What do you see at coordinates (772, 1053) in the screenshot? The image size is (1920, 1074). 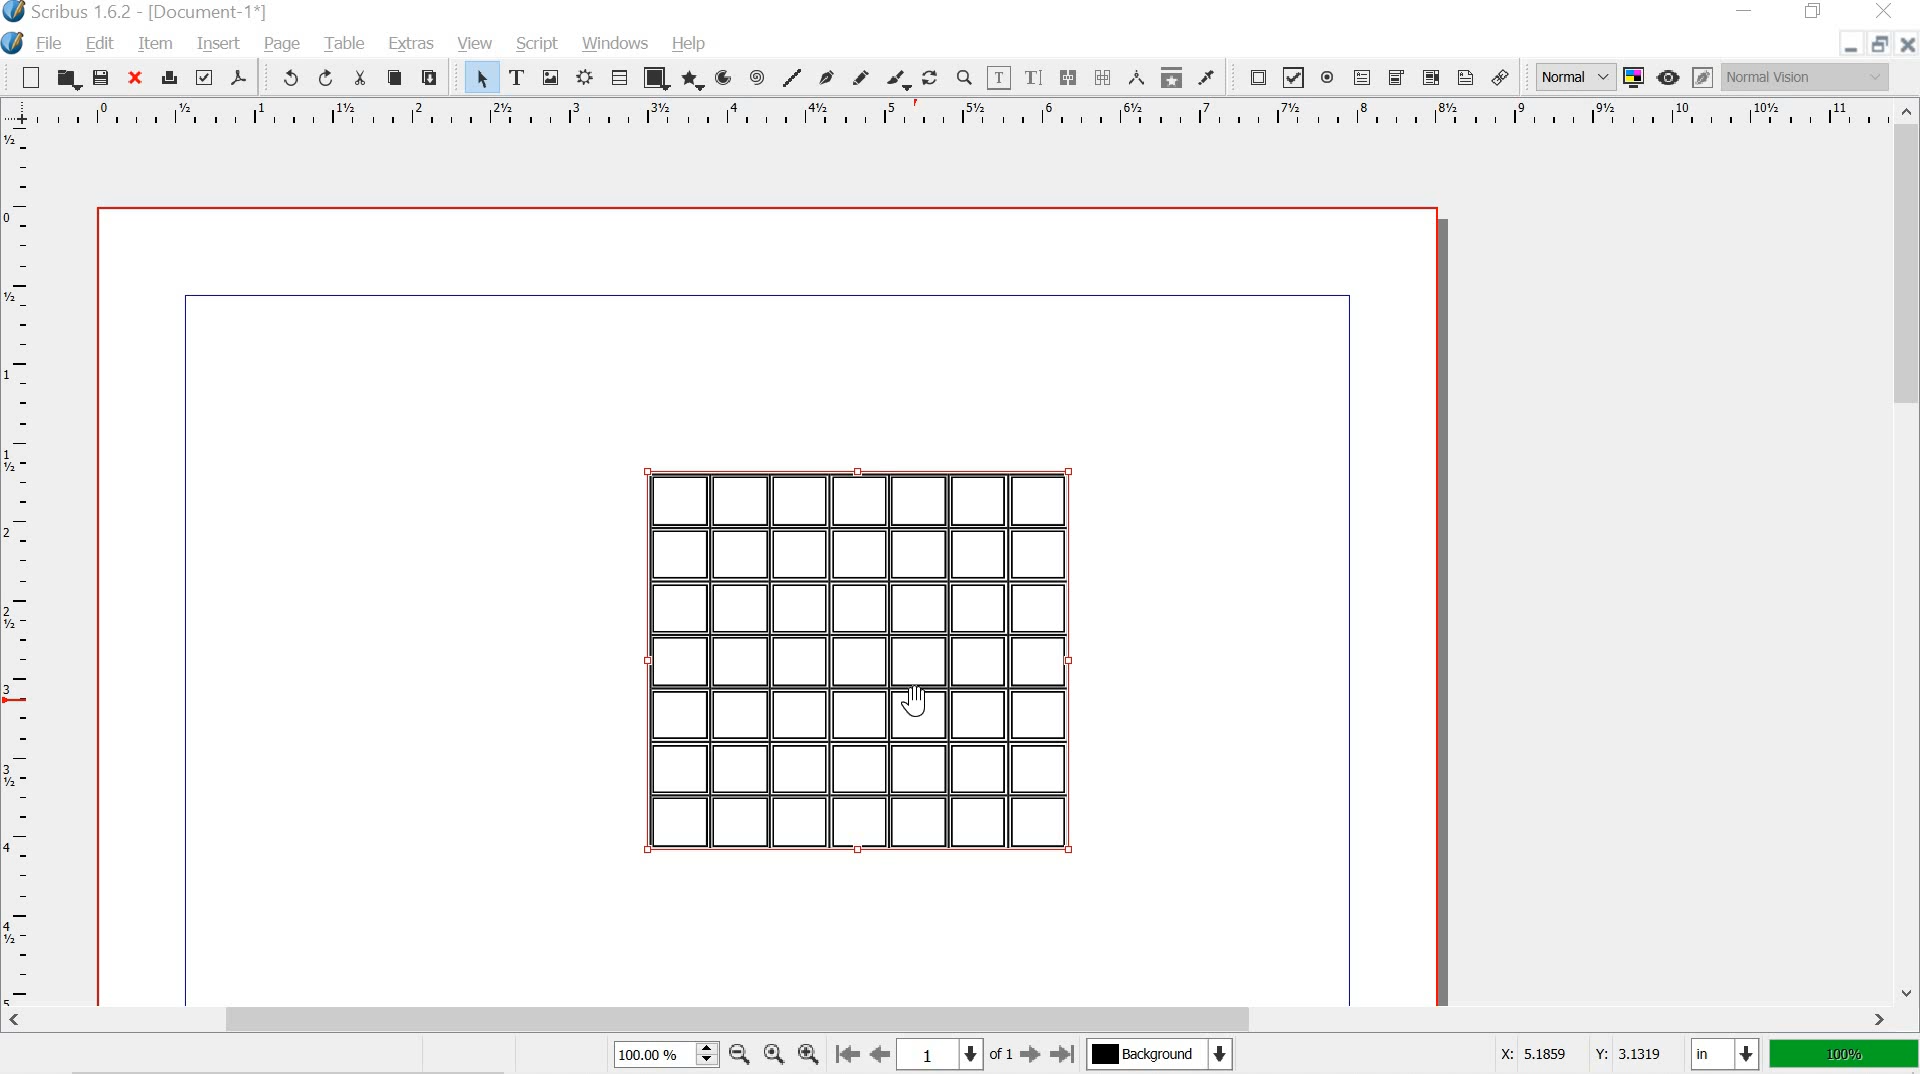 I see `zoom to` at bounding box center [772, 1053].